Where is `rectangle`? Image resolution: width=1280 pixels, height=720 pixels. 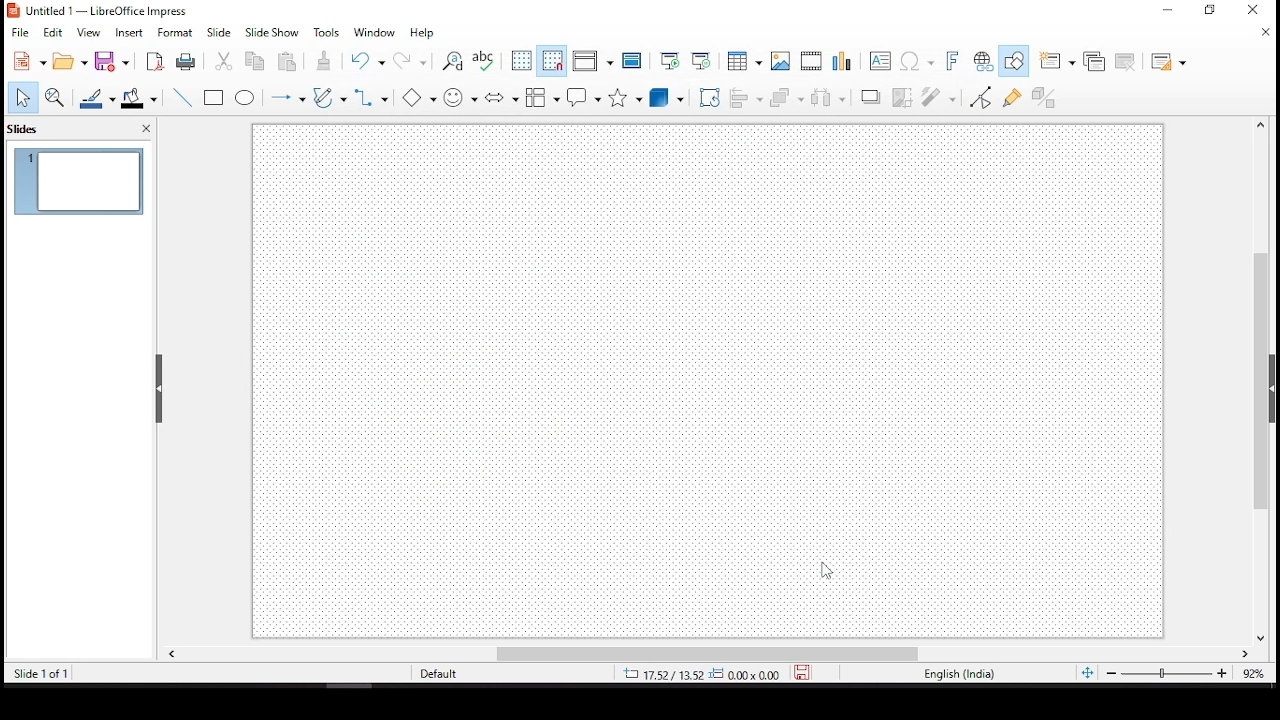 rectangle is located at coordinates (214, 97).